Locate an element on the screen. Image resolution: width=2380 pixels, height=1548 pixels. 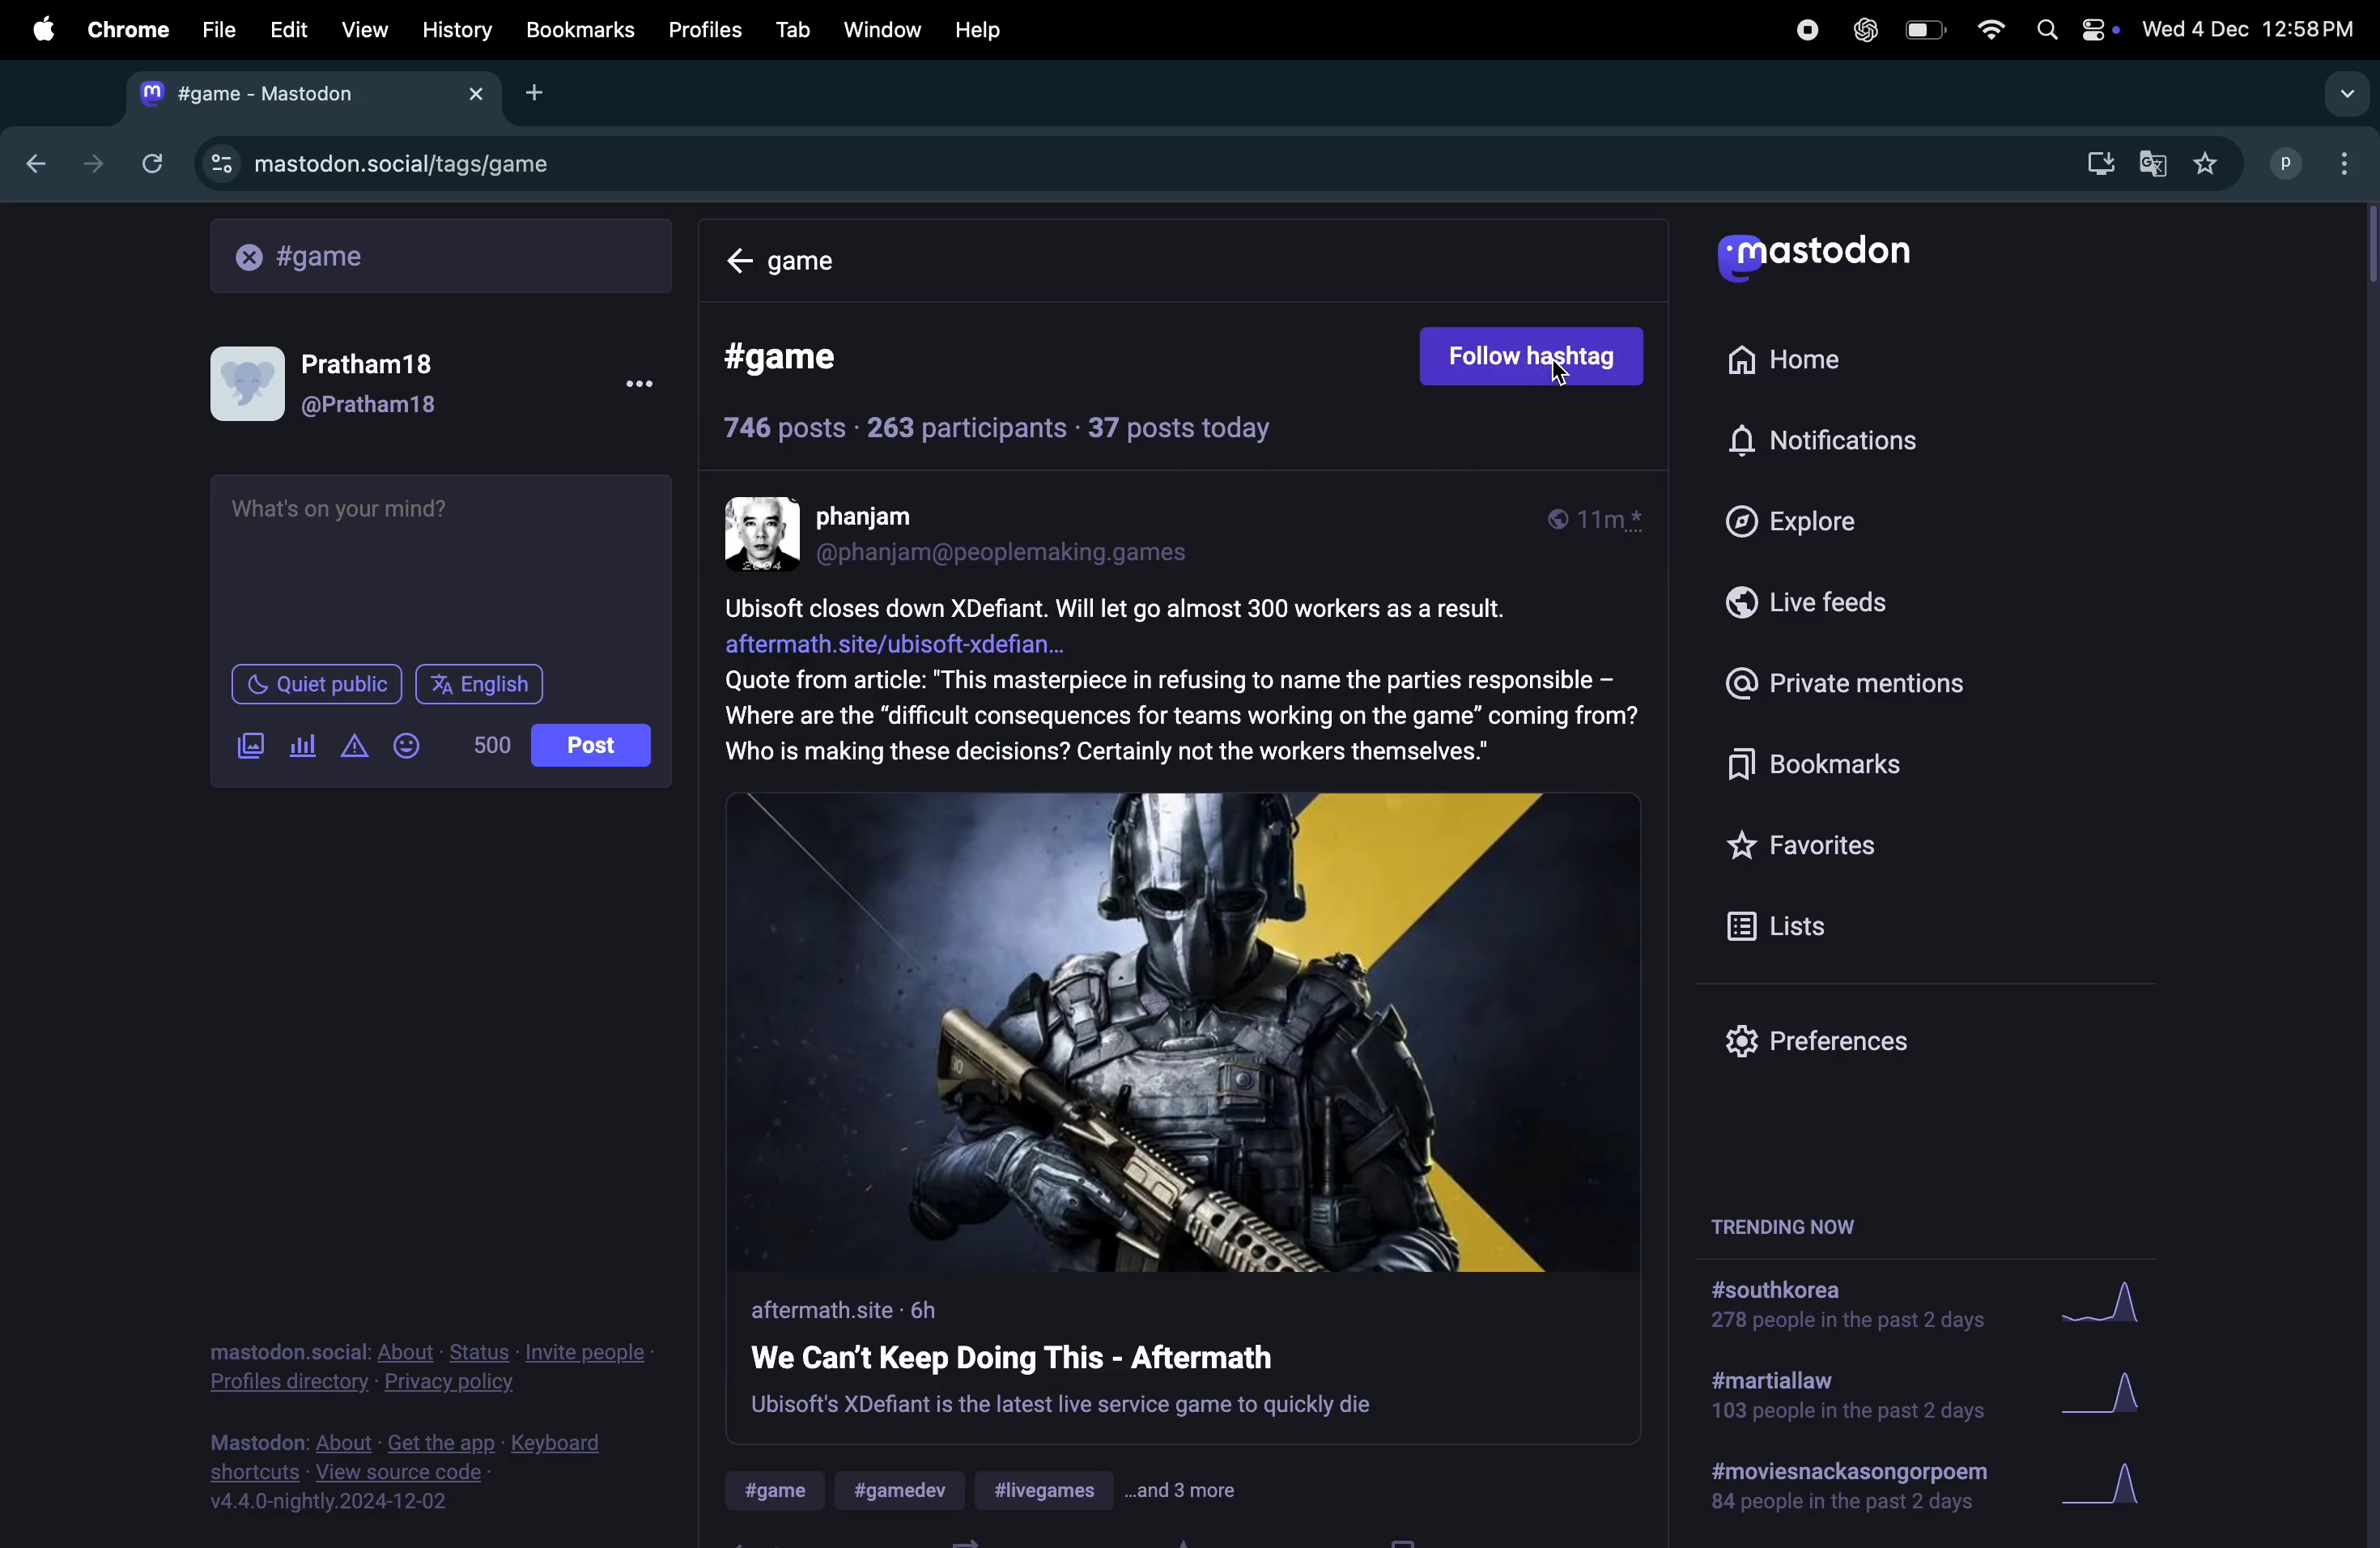
#south korea is located at coordinates (1835, 1309).